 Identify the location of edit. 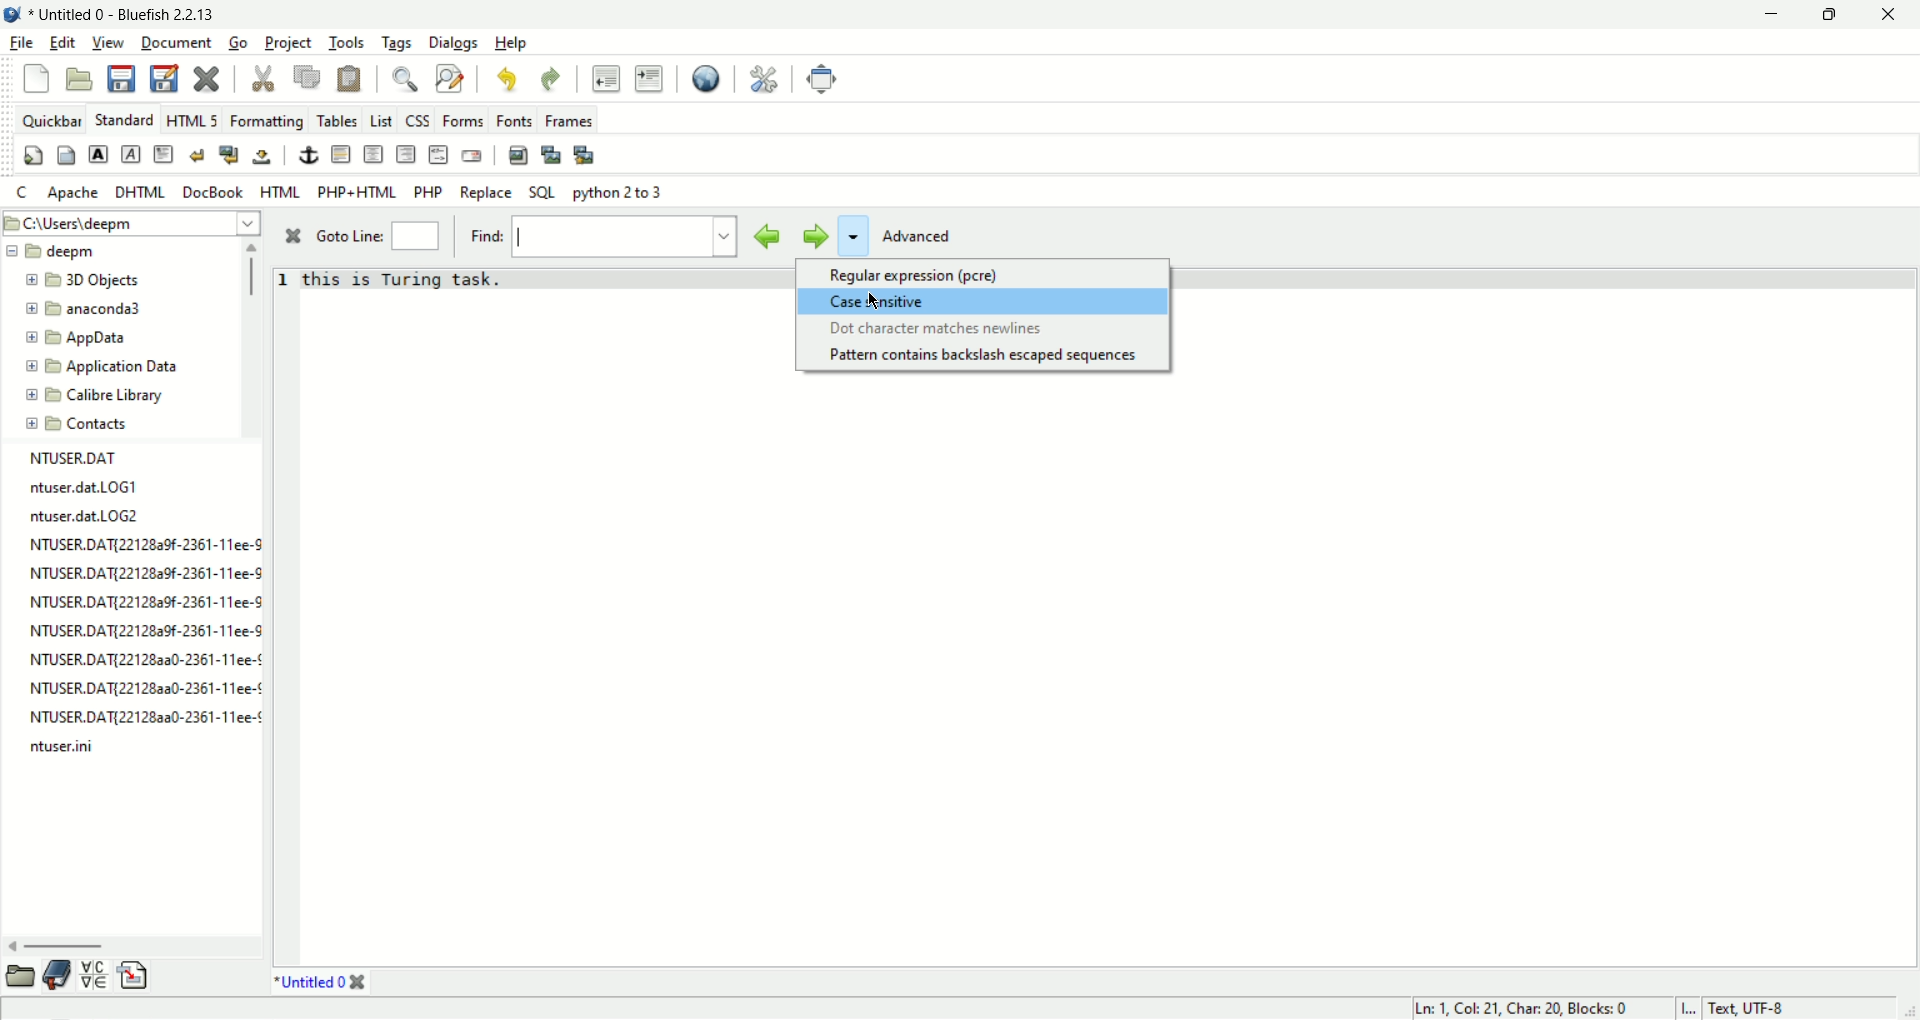
(59, 43).